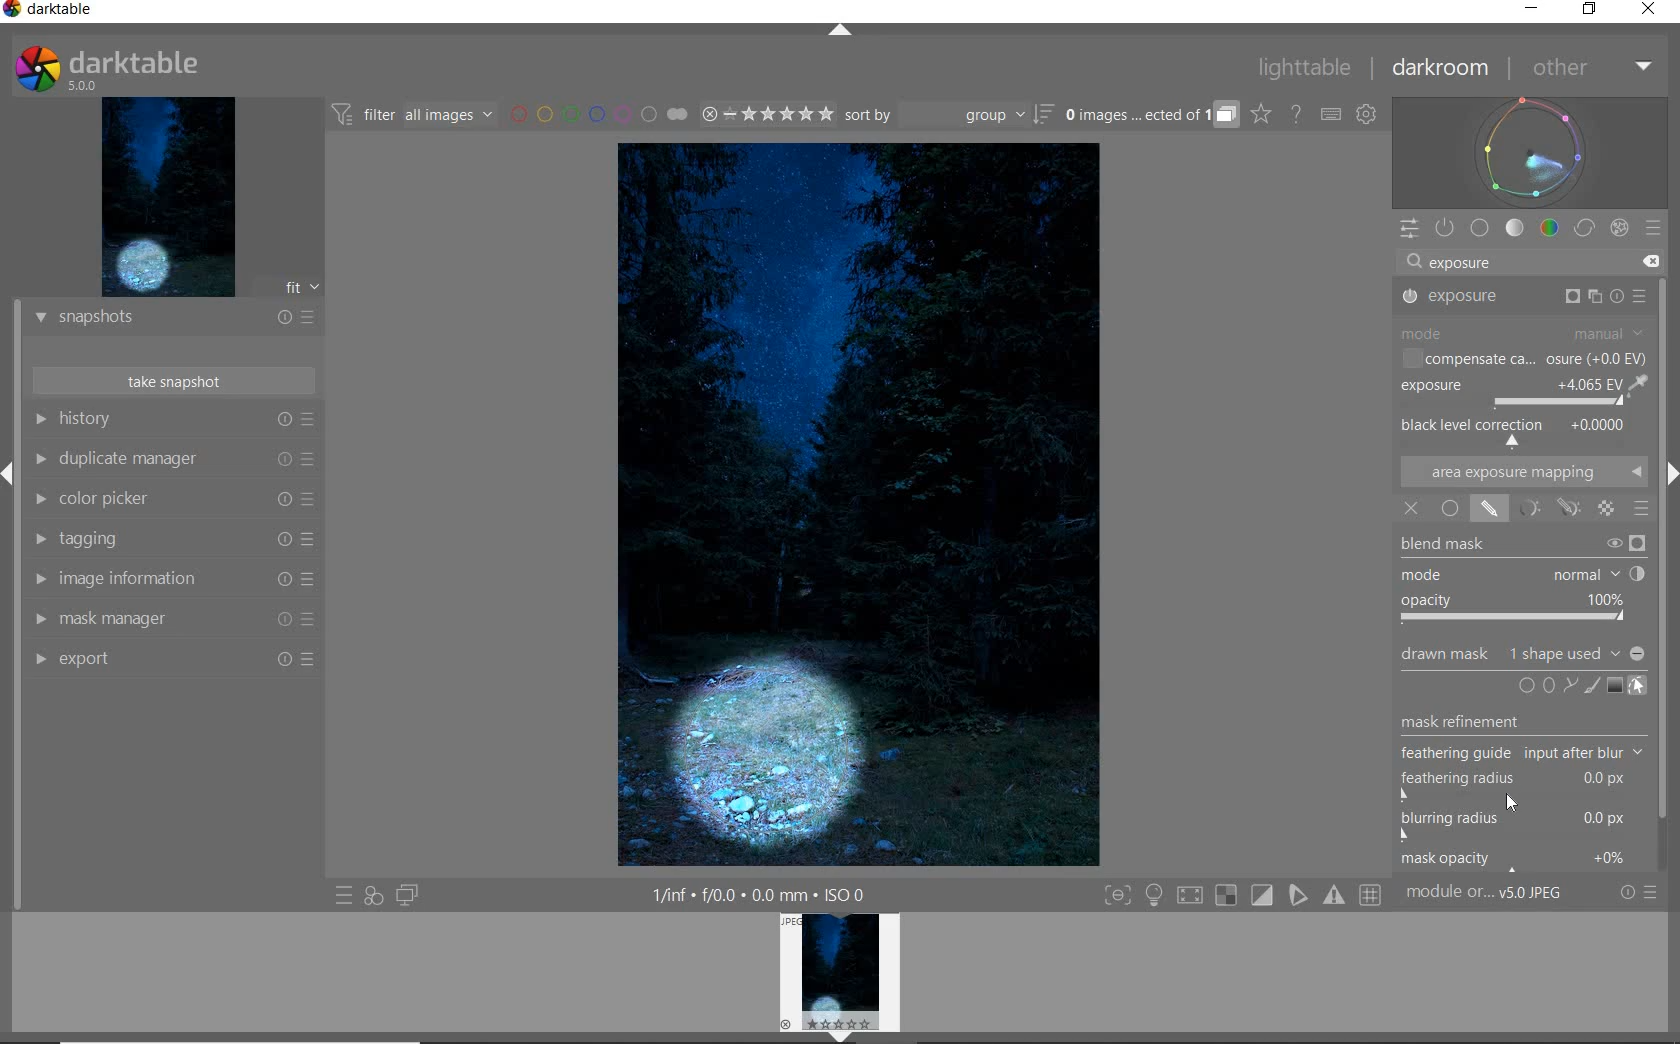  I want to click on mask opacity, so click(1520, 862).